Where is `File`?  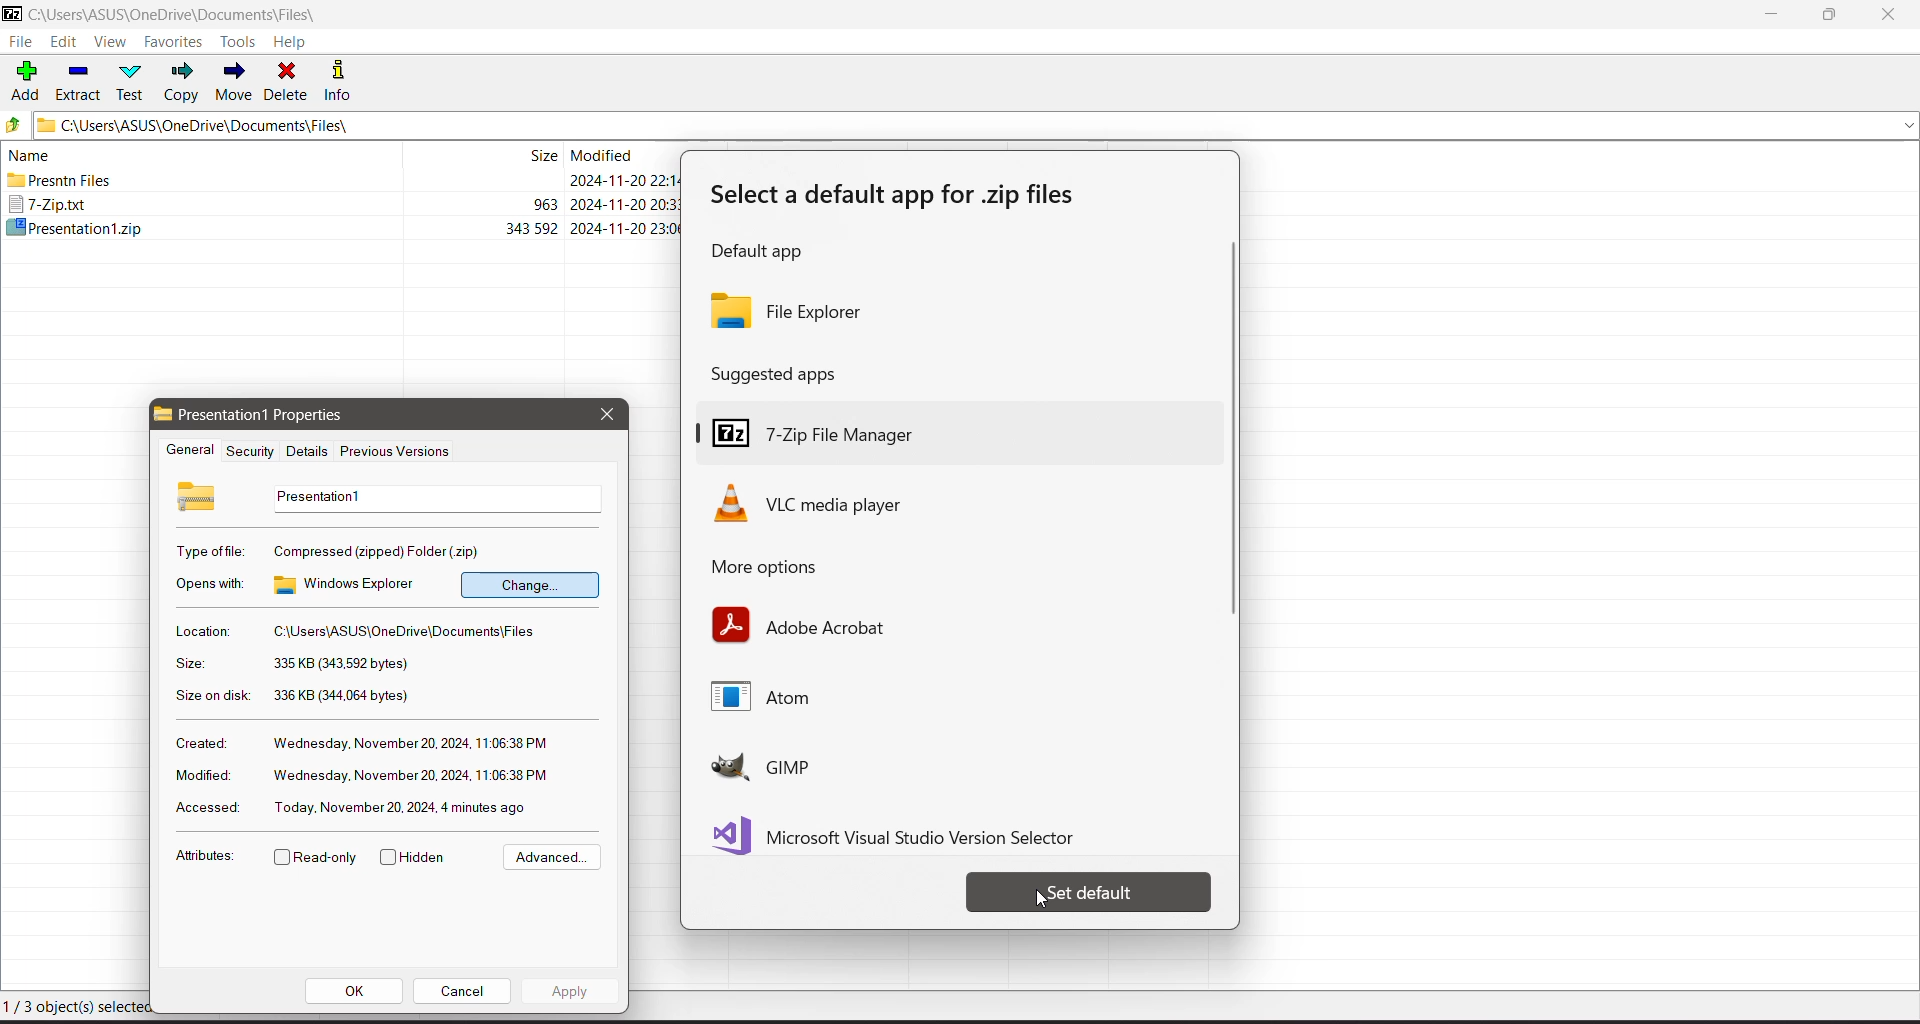
File is located at coordinates (20, 42).